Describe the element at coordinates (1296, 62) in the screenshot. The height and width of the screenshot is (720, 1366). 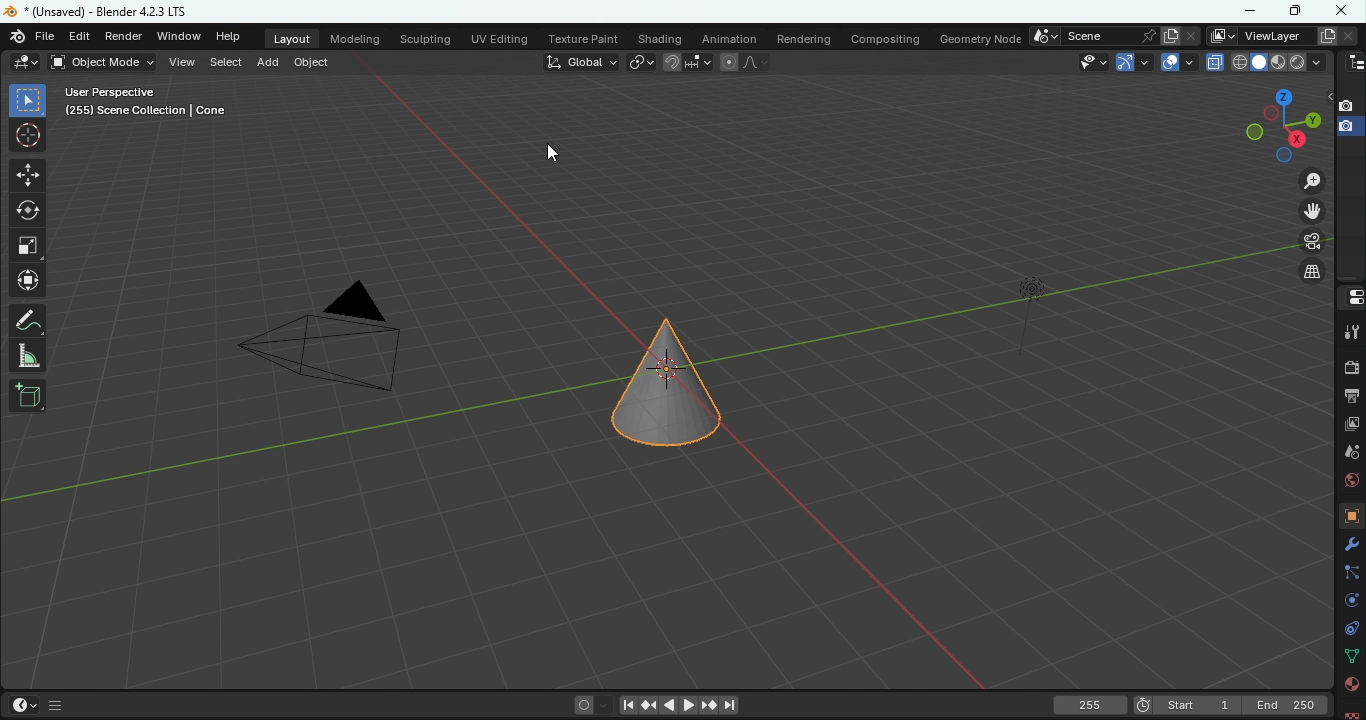
I see `Viewport shading: rendered` at that location.